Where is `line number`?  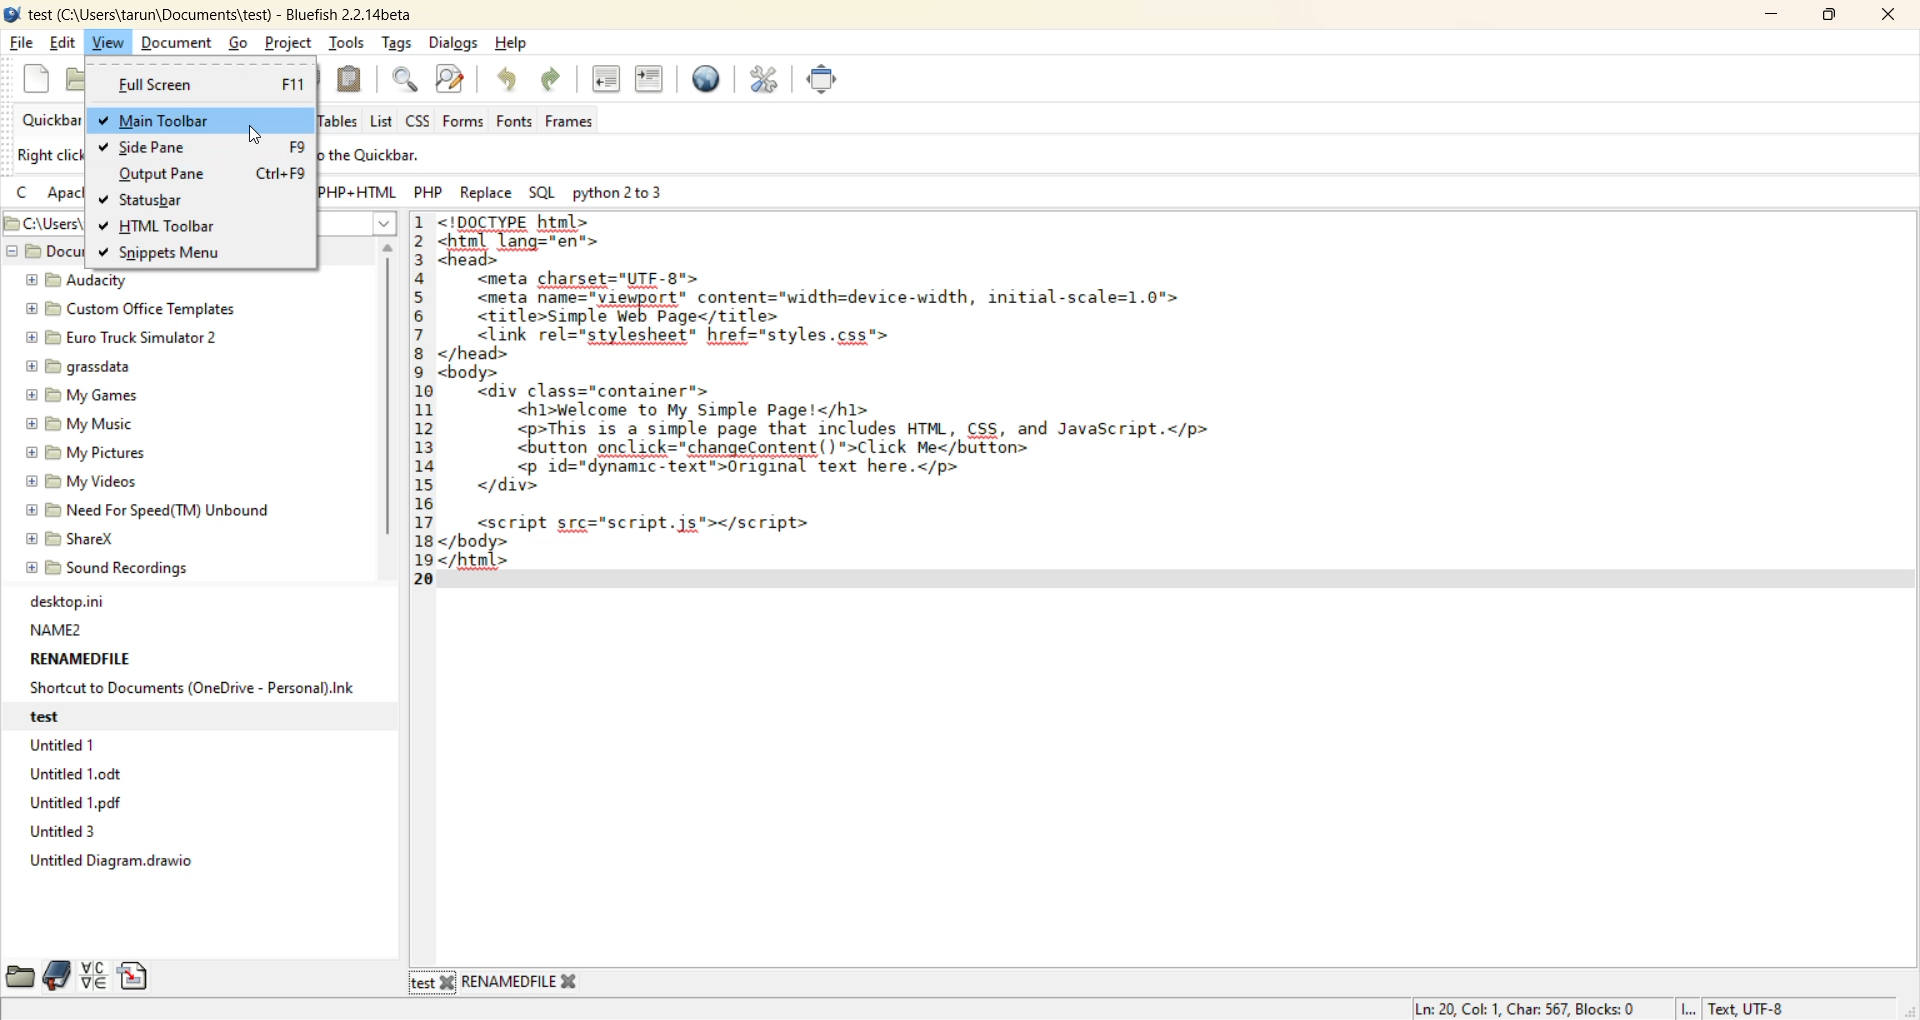 line number is located at coordinates (425, 397).